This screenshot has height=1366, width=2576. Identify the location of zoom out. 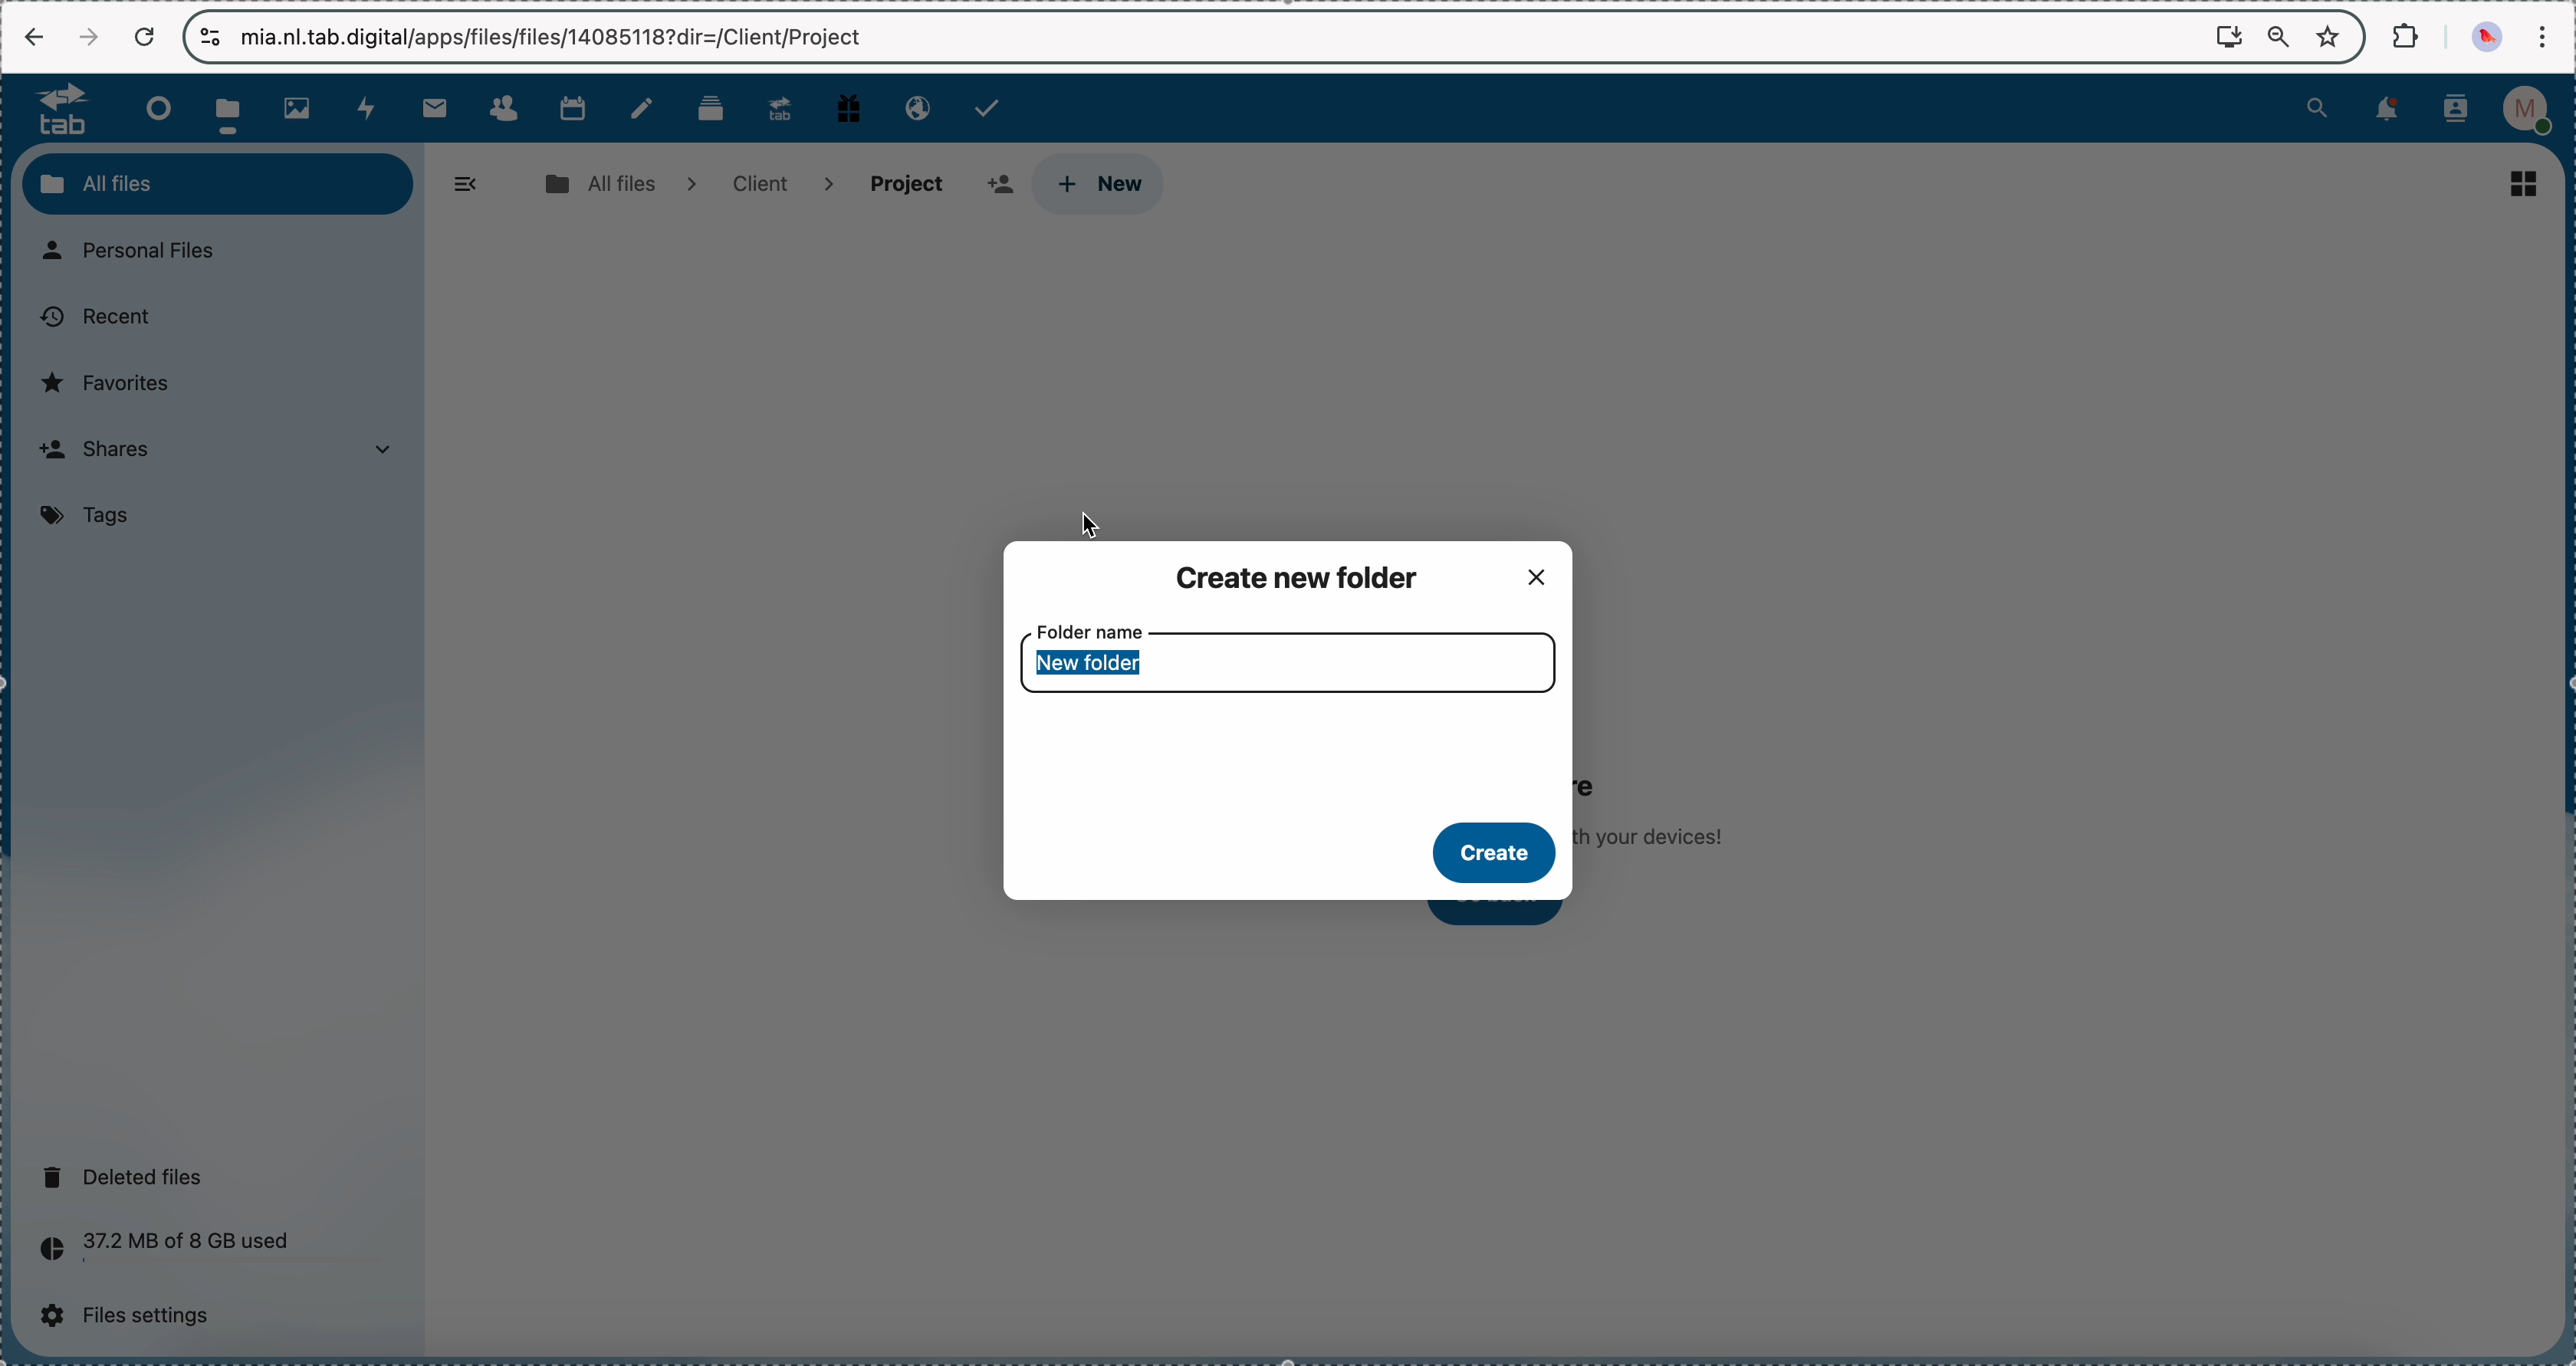
(2279, 38).